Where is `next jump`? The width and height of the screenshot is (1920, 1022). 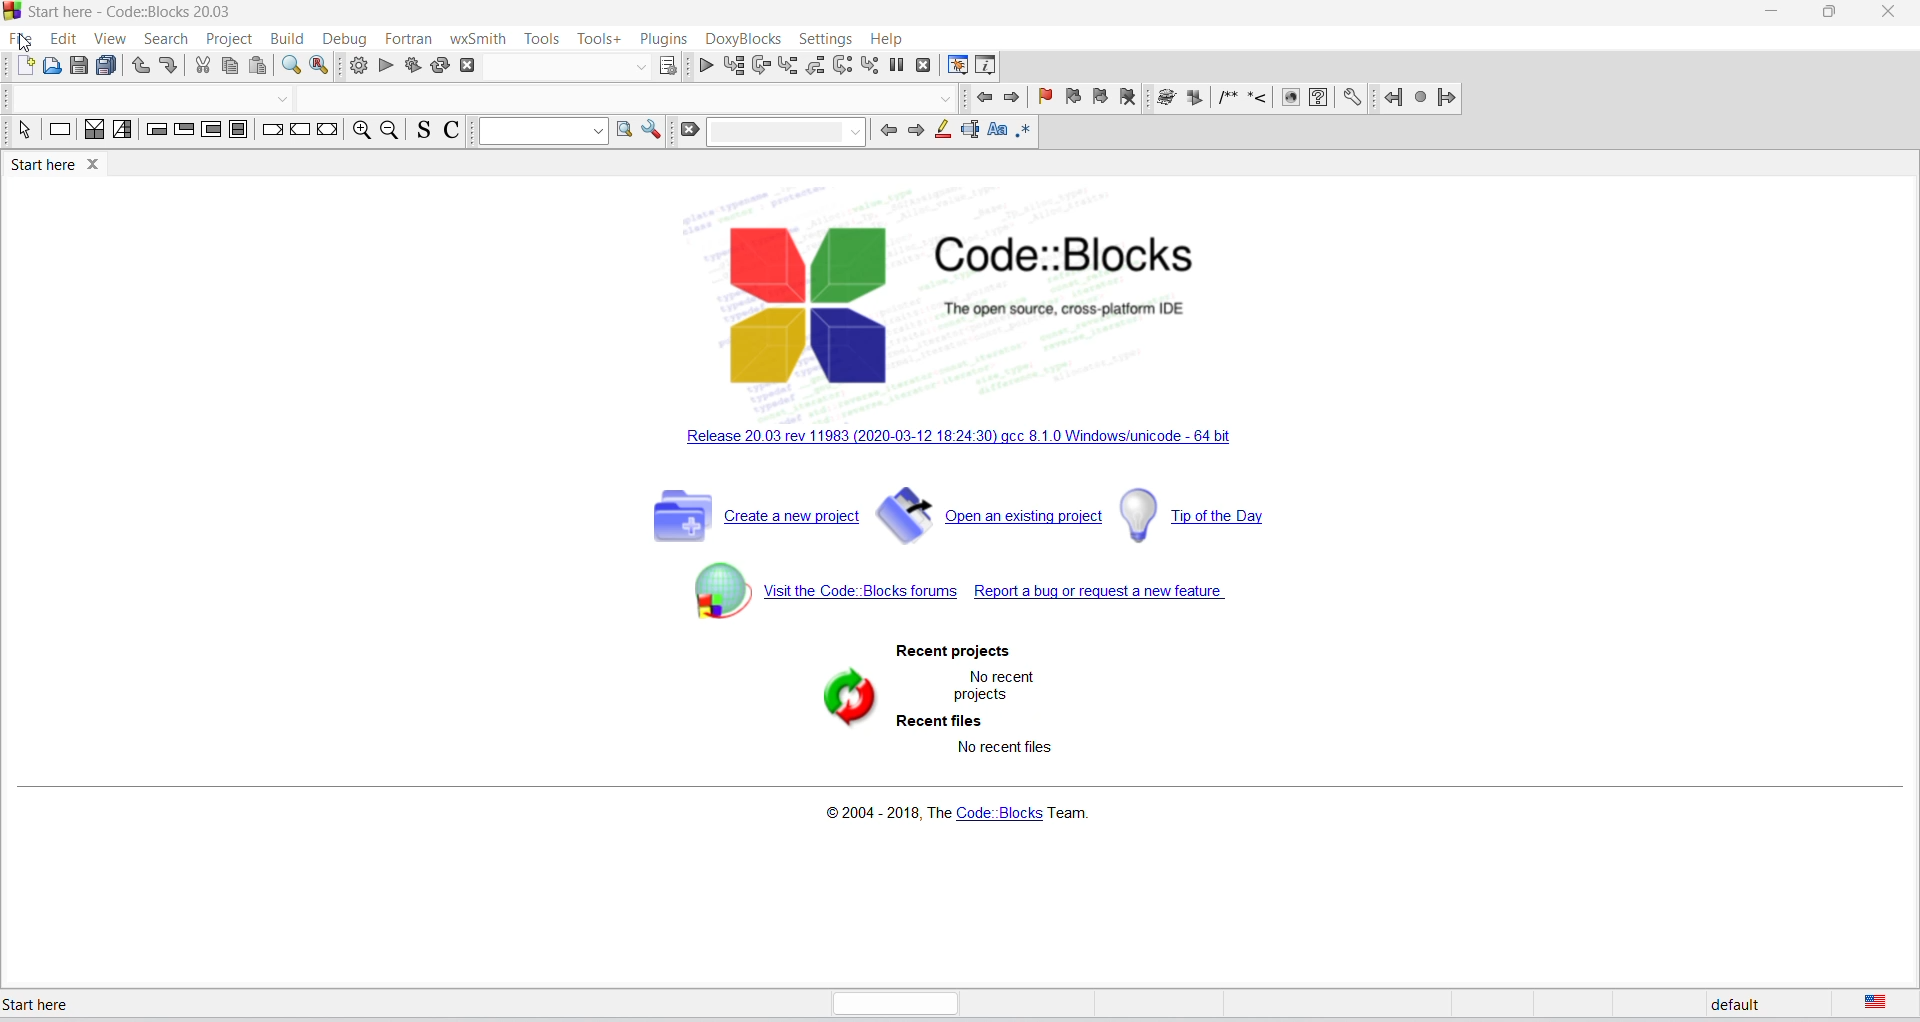 next jump is located at coordinates (1419, 99).